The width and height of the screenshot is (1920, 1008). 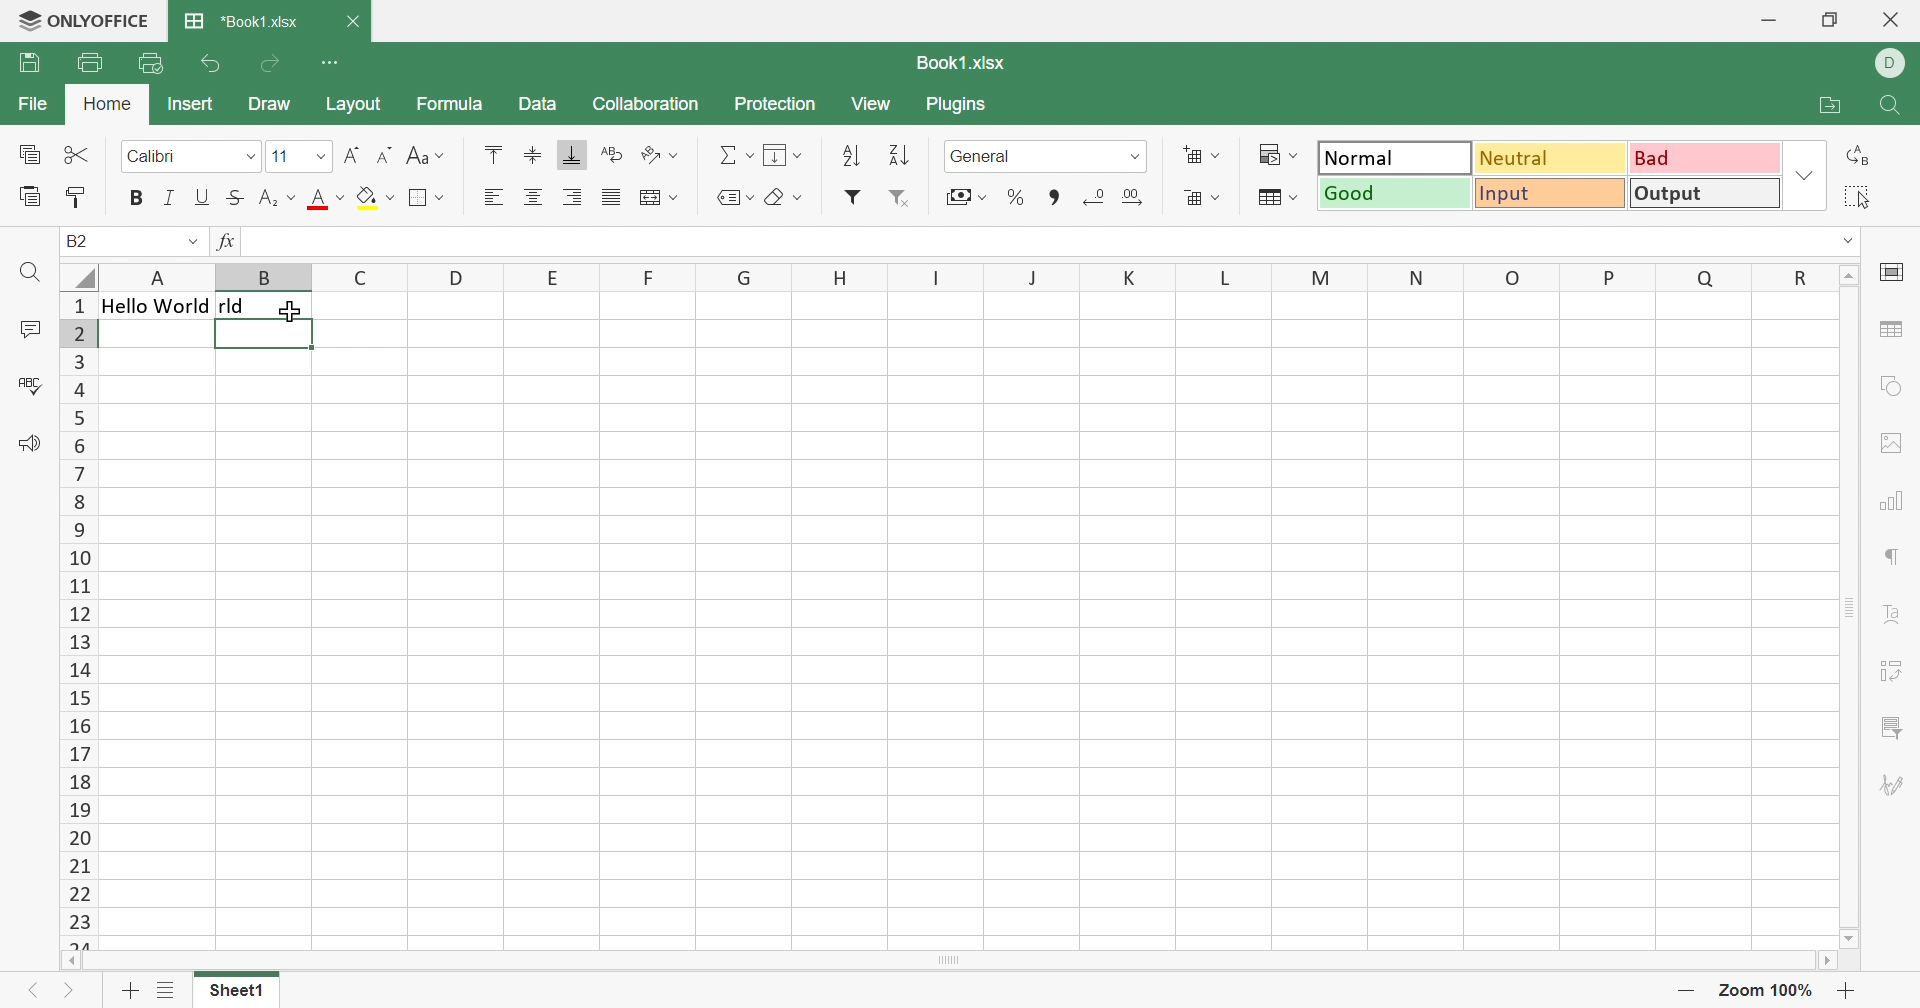 I want to click on Accounting style, so click(x=965, y=196).